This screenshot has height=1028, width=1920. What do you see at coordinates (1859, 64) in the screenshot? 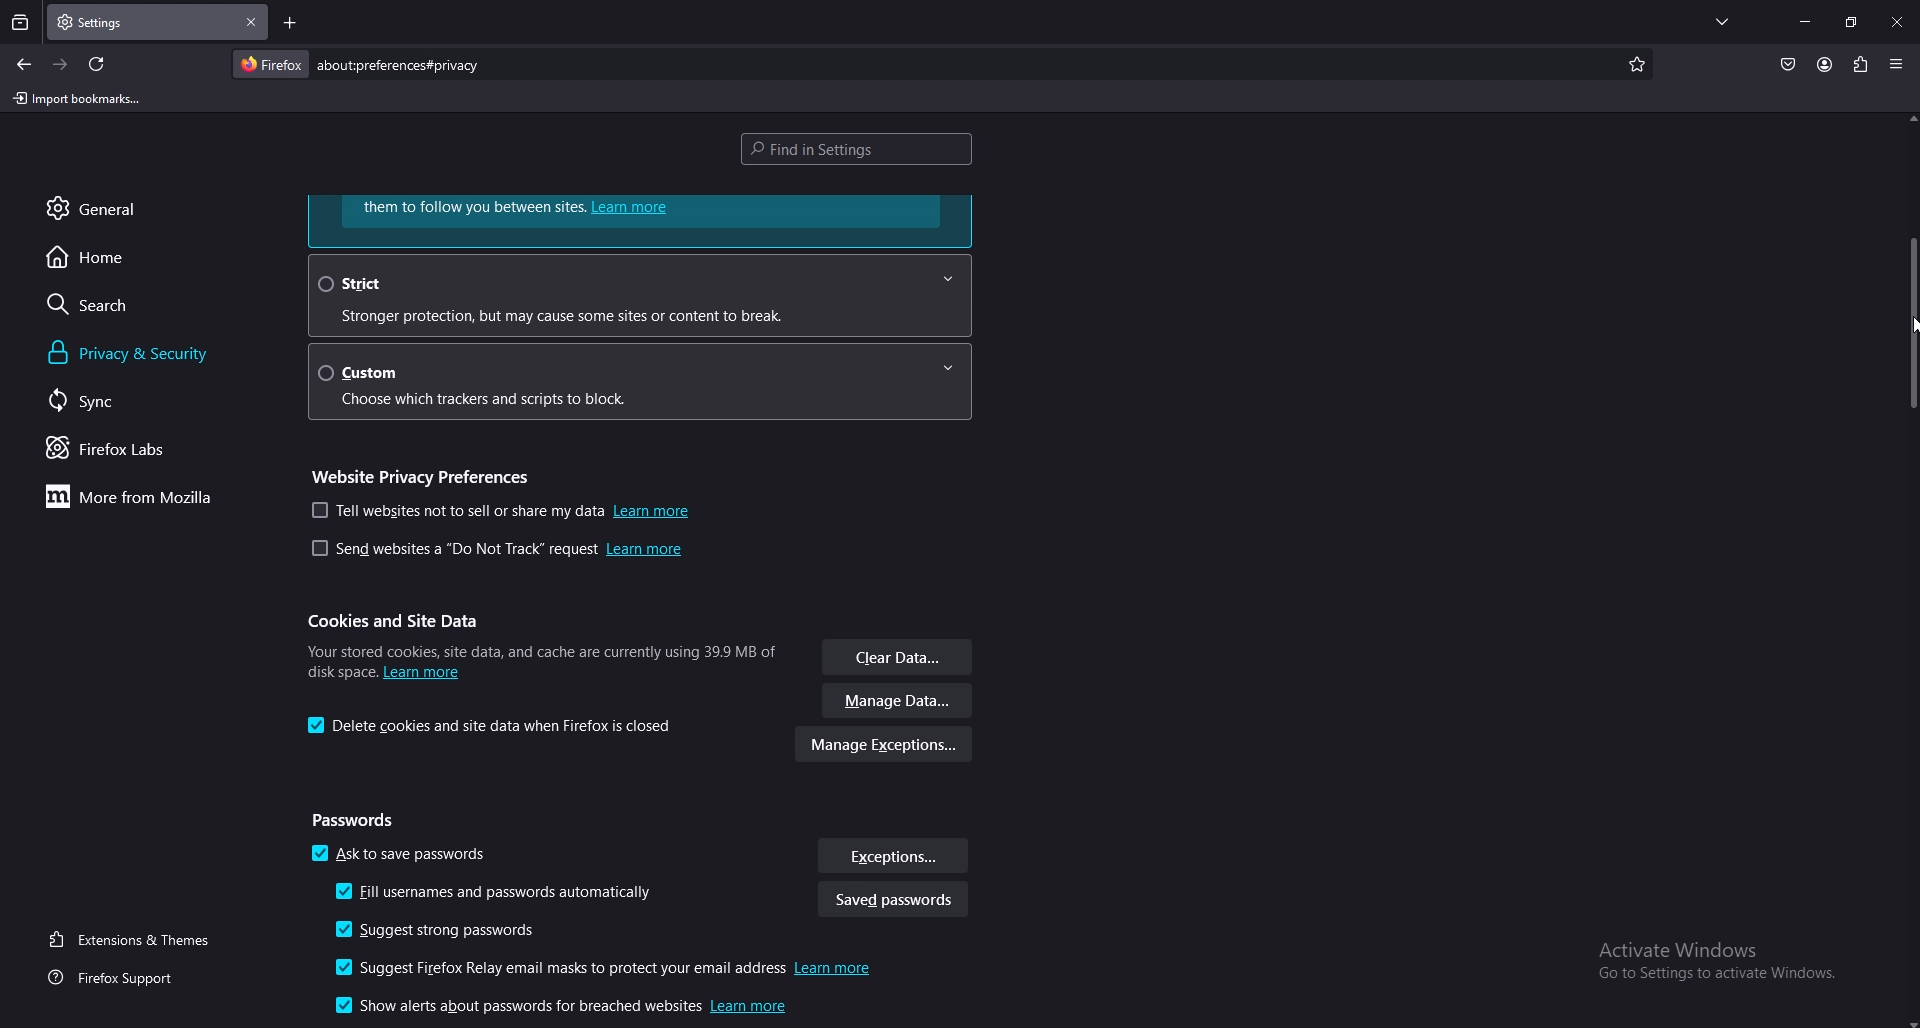
I see `extension` at bounding box center [1859, 64].